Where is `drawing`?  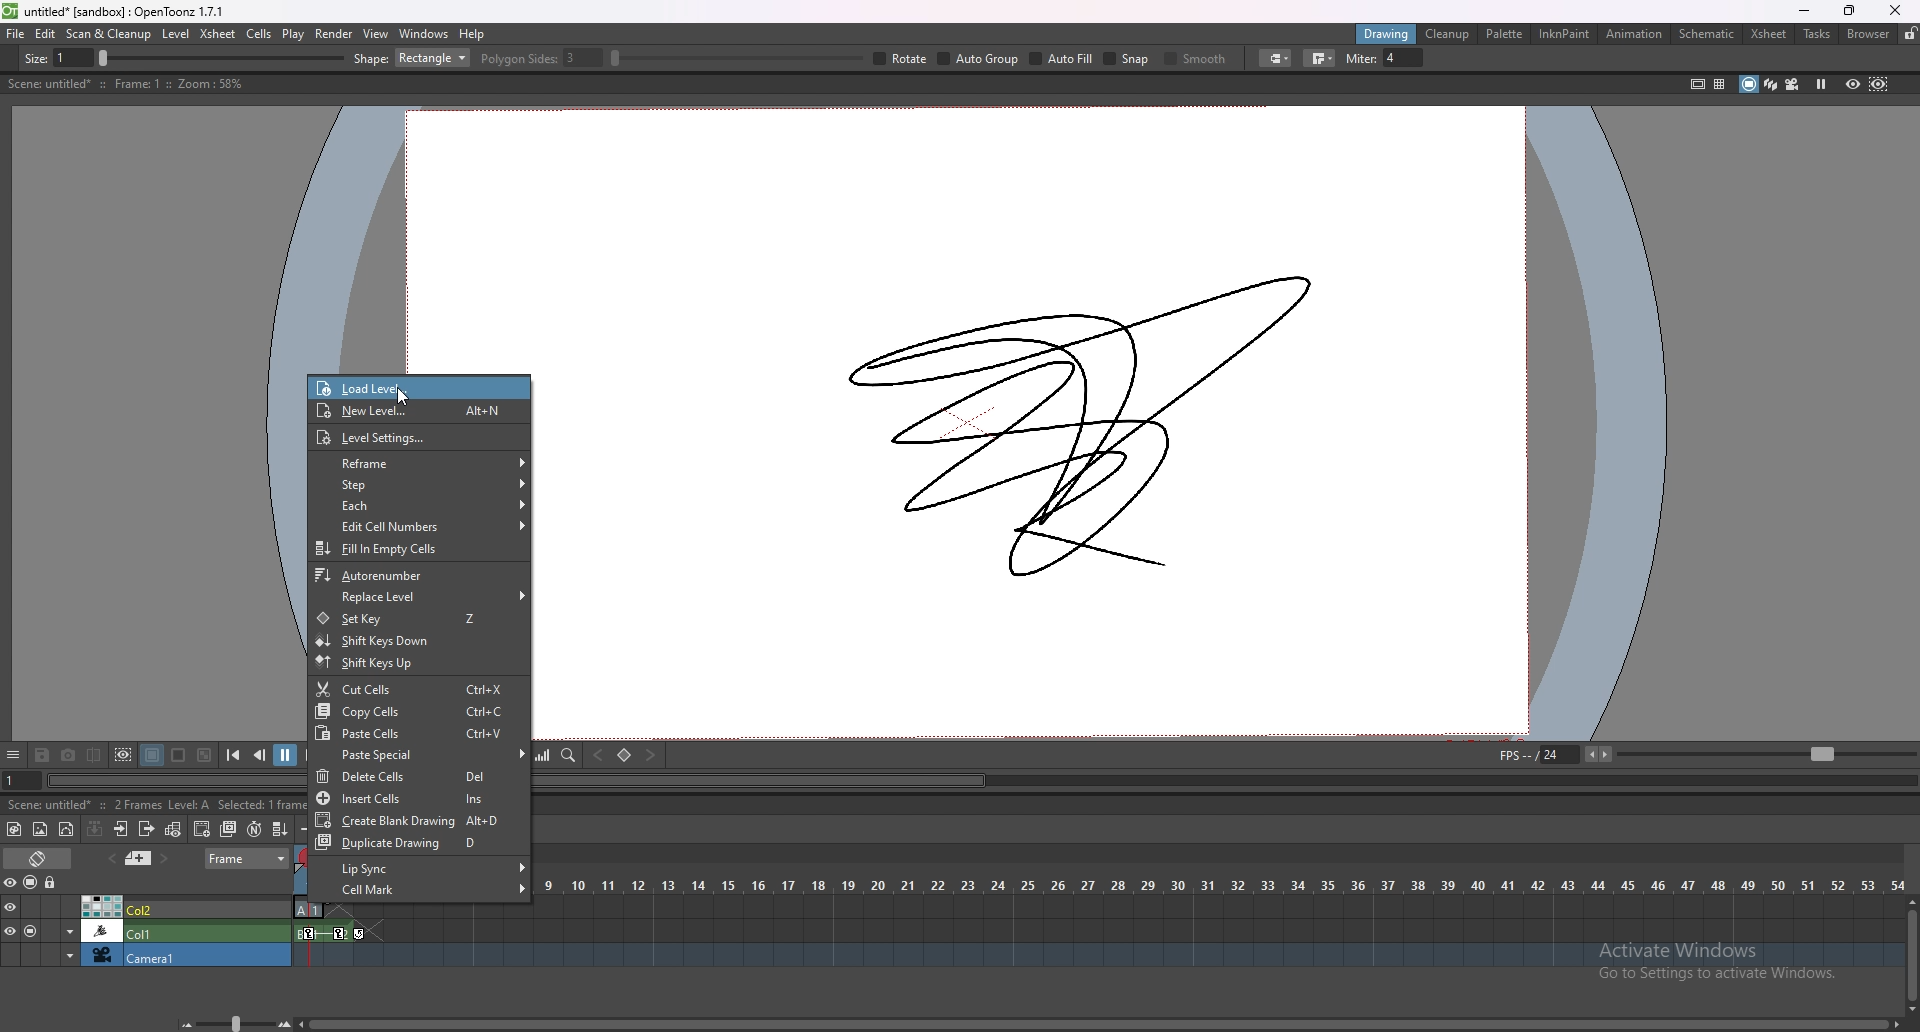
drawing is located at coordinates (1101, 418).